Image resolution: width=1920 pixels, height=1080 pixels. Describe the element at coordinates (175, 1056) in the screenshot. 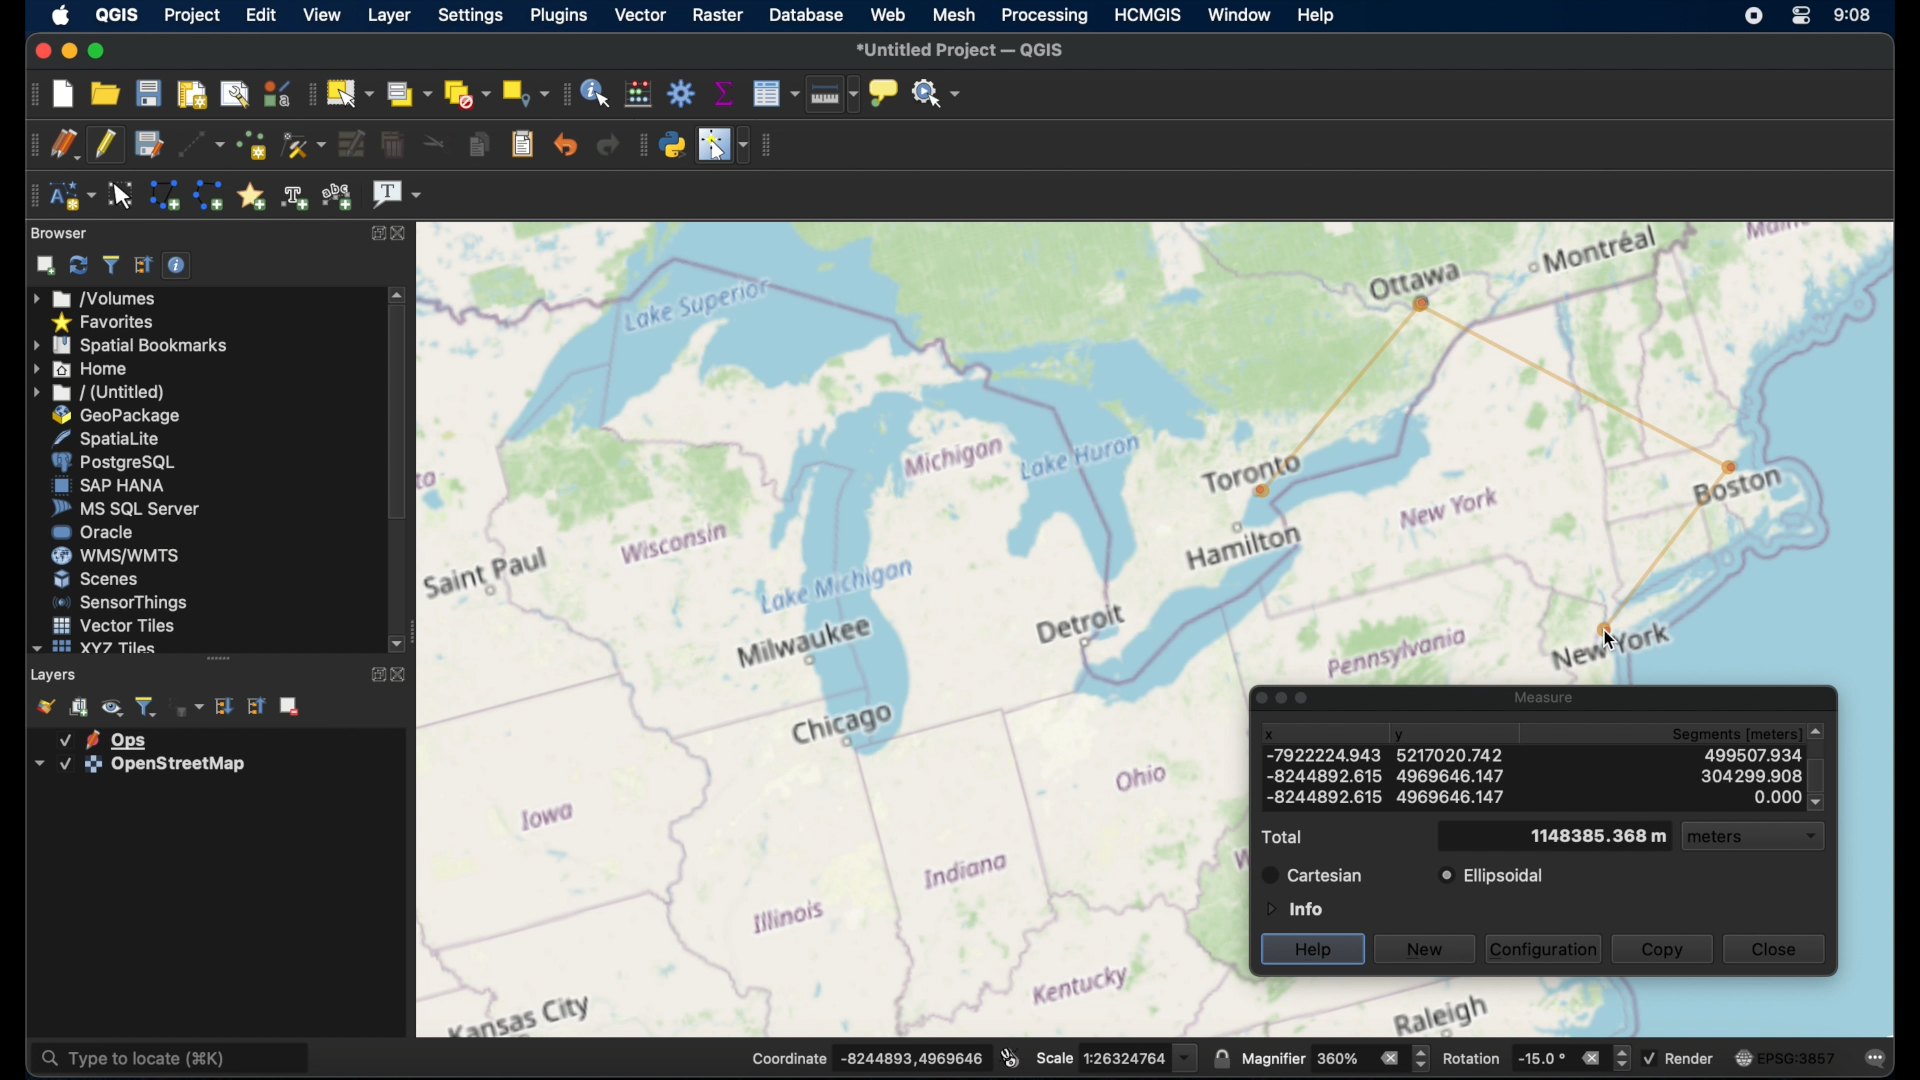

I see `type to locate` at that location.